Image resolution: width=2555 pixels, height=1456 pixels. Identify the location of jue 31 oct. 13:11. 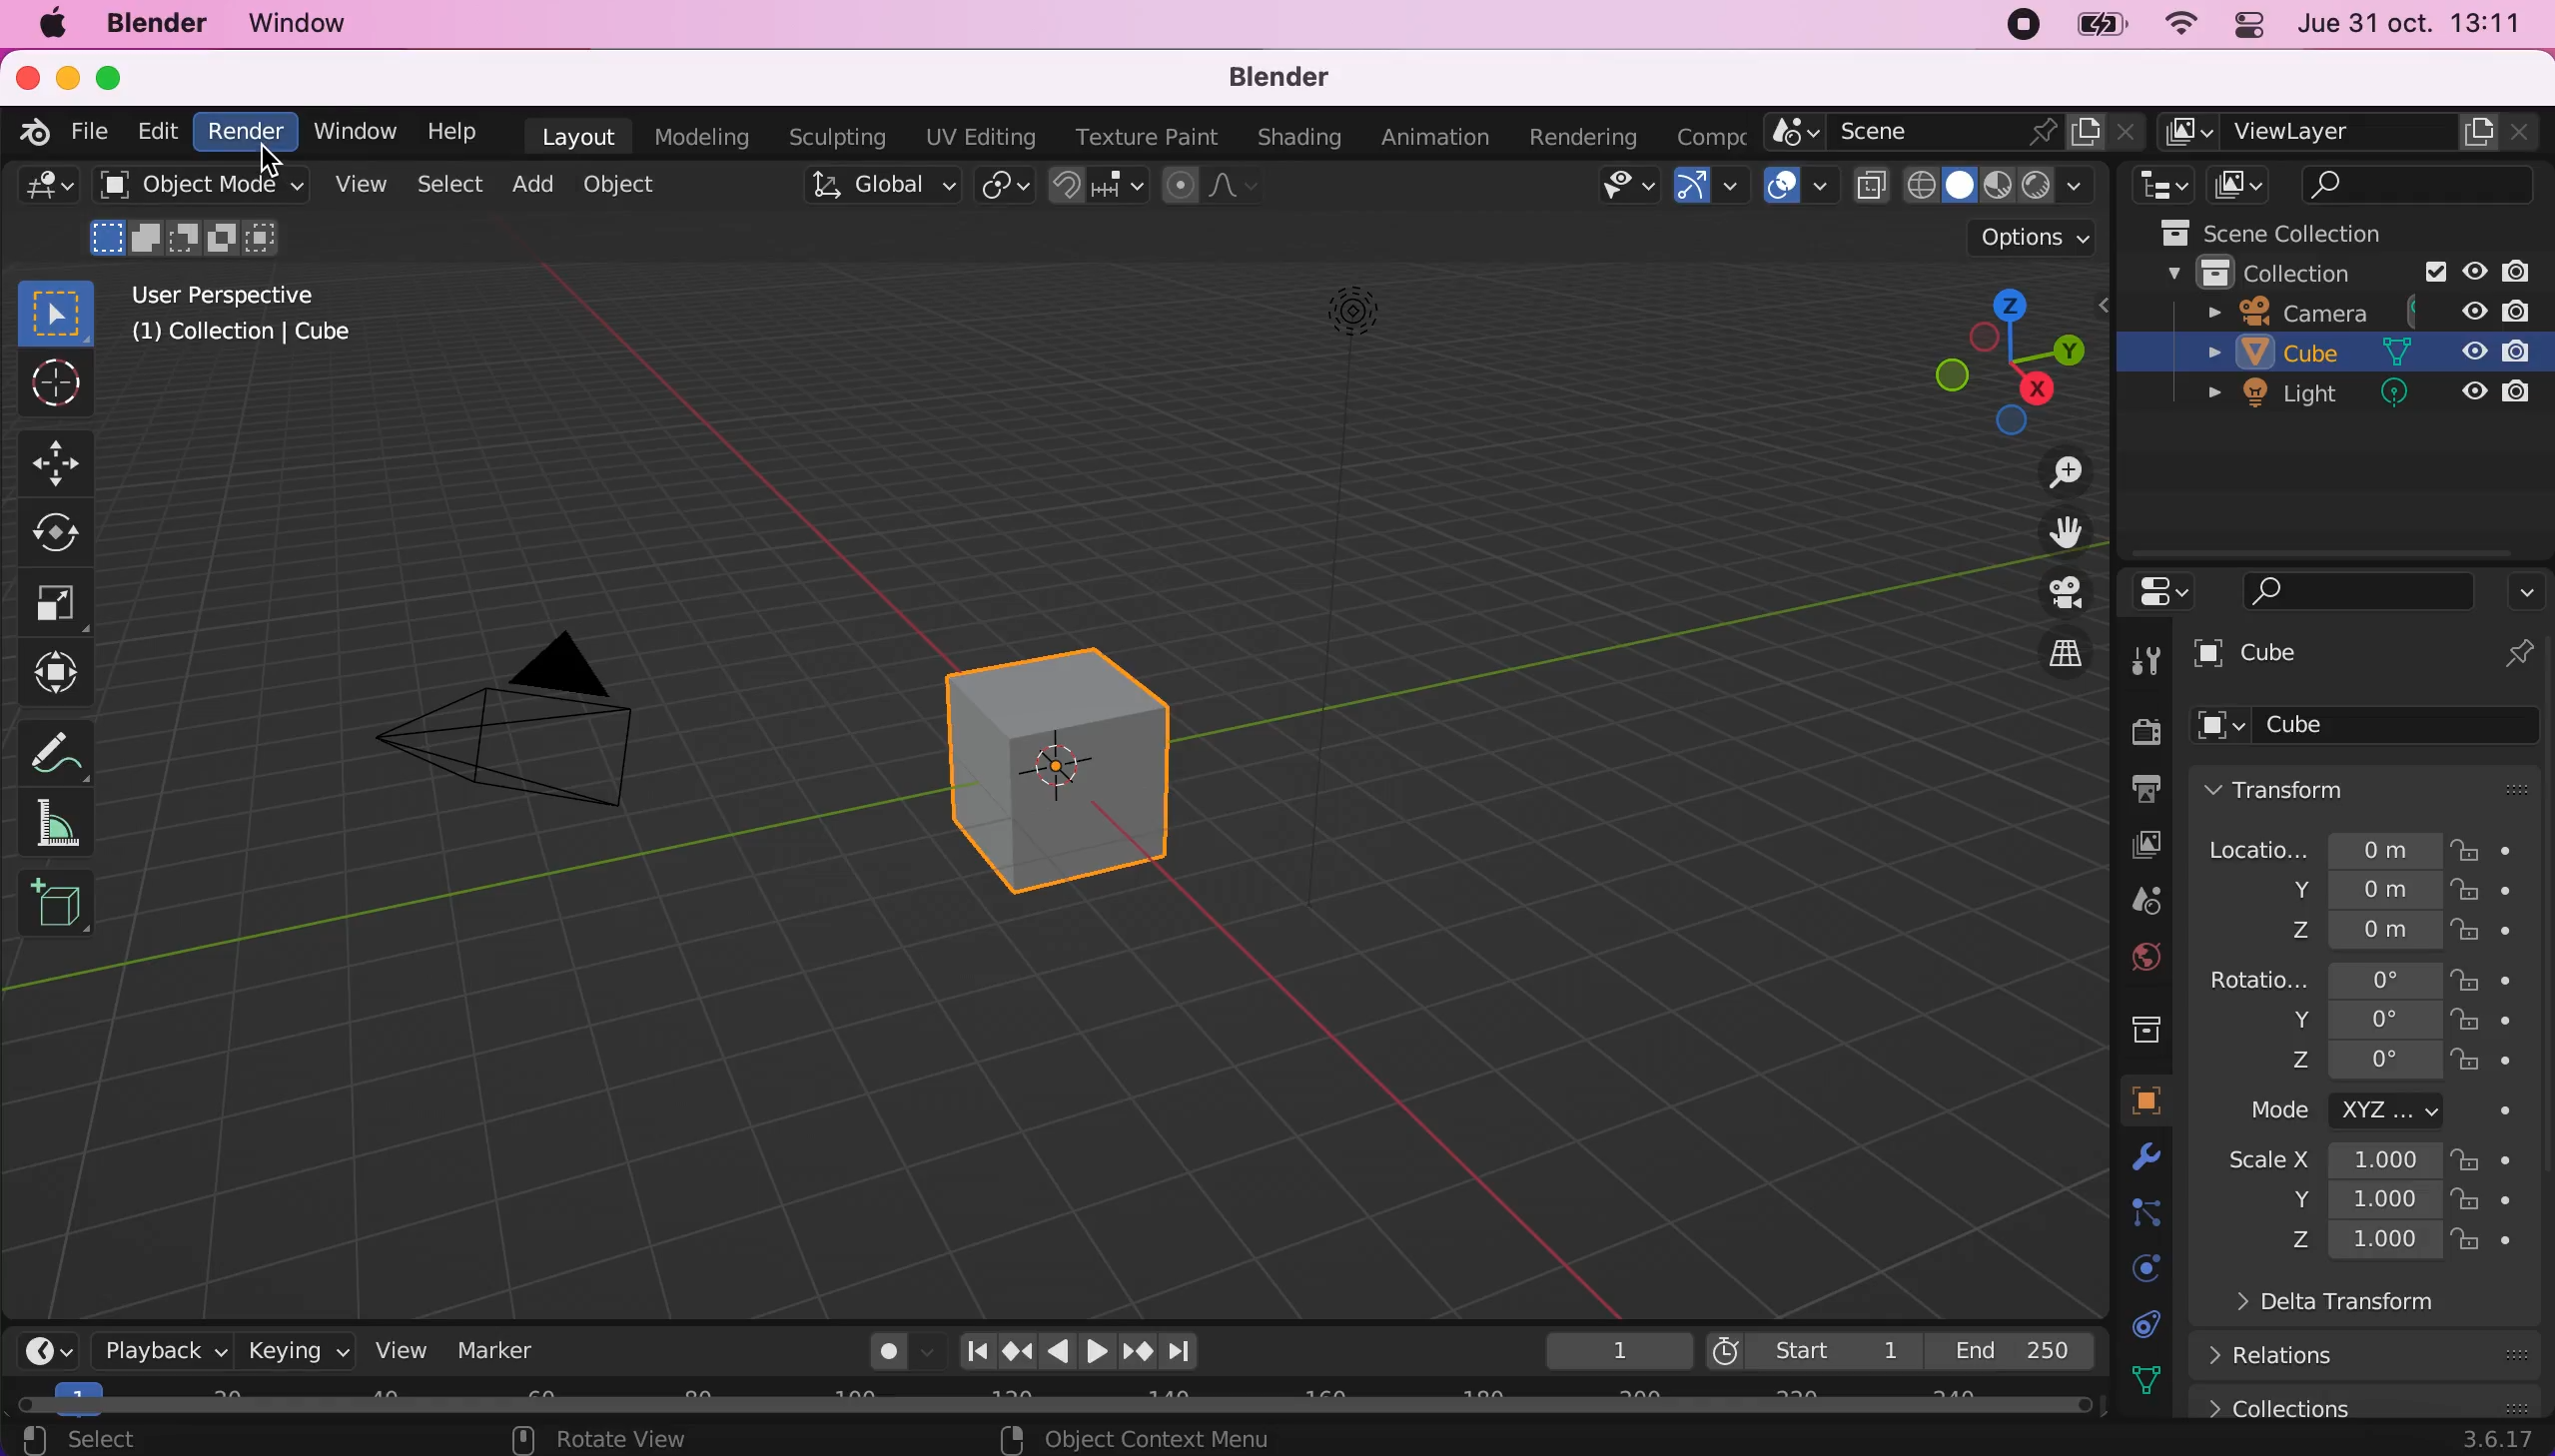
(2413, 24).